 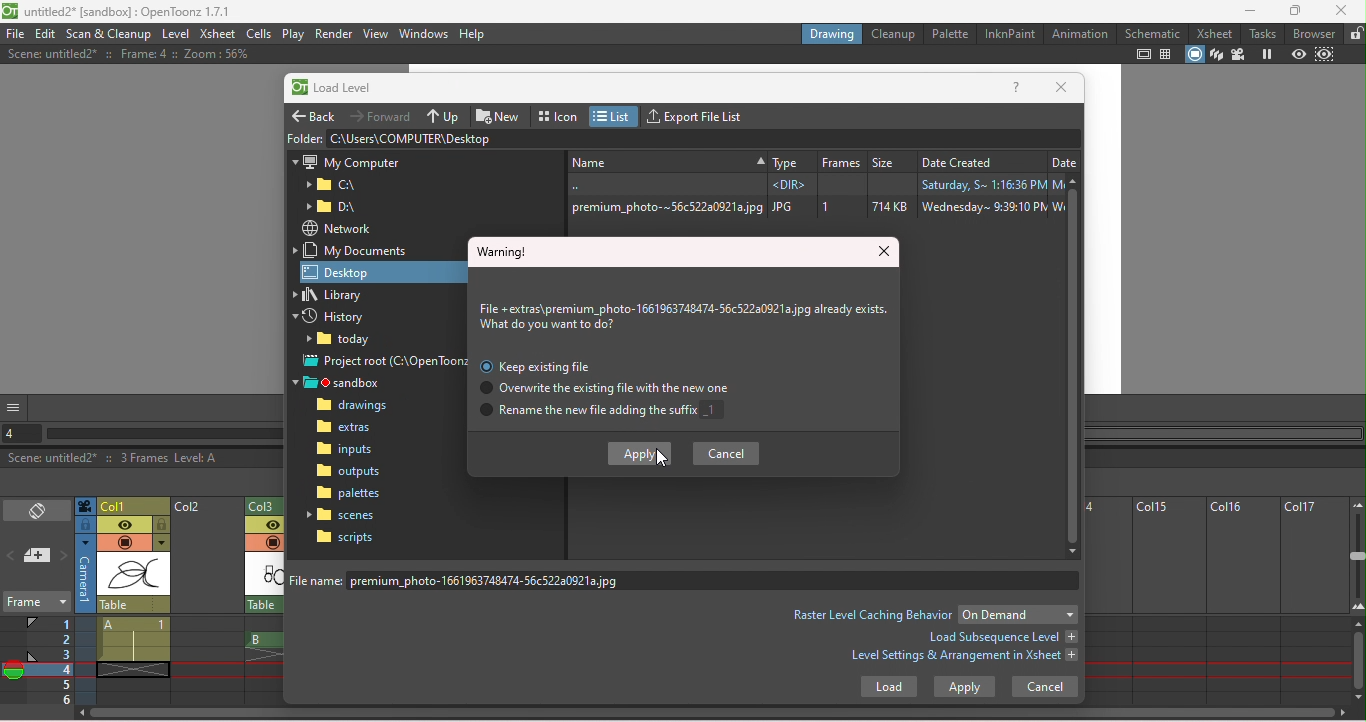 I want to click on 3D view, so click(x=1217, y=55).